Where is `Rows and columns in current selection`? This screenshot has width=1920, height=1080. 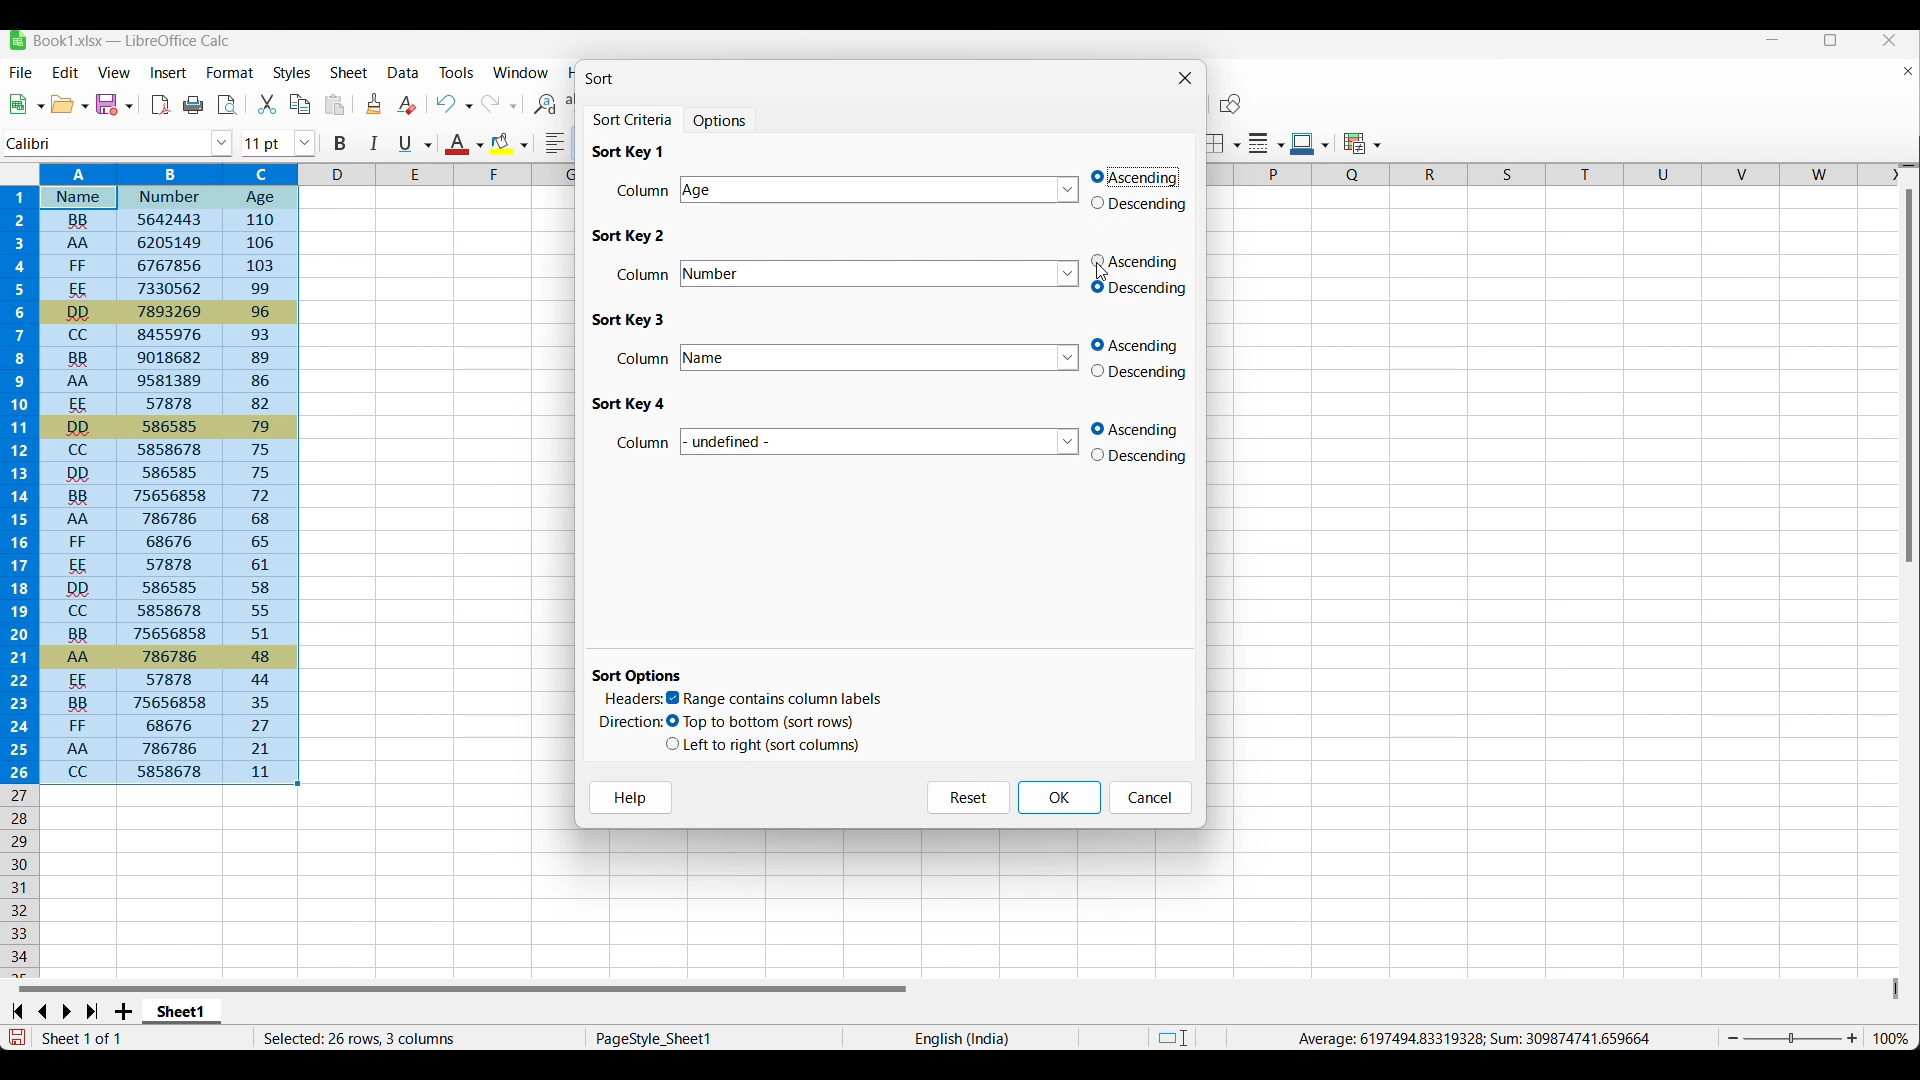
Rows and columns in current selection is located at coordinates (418, 1038).